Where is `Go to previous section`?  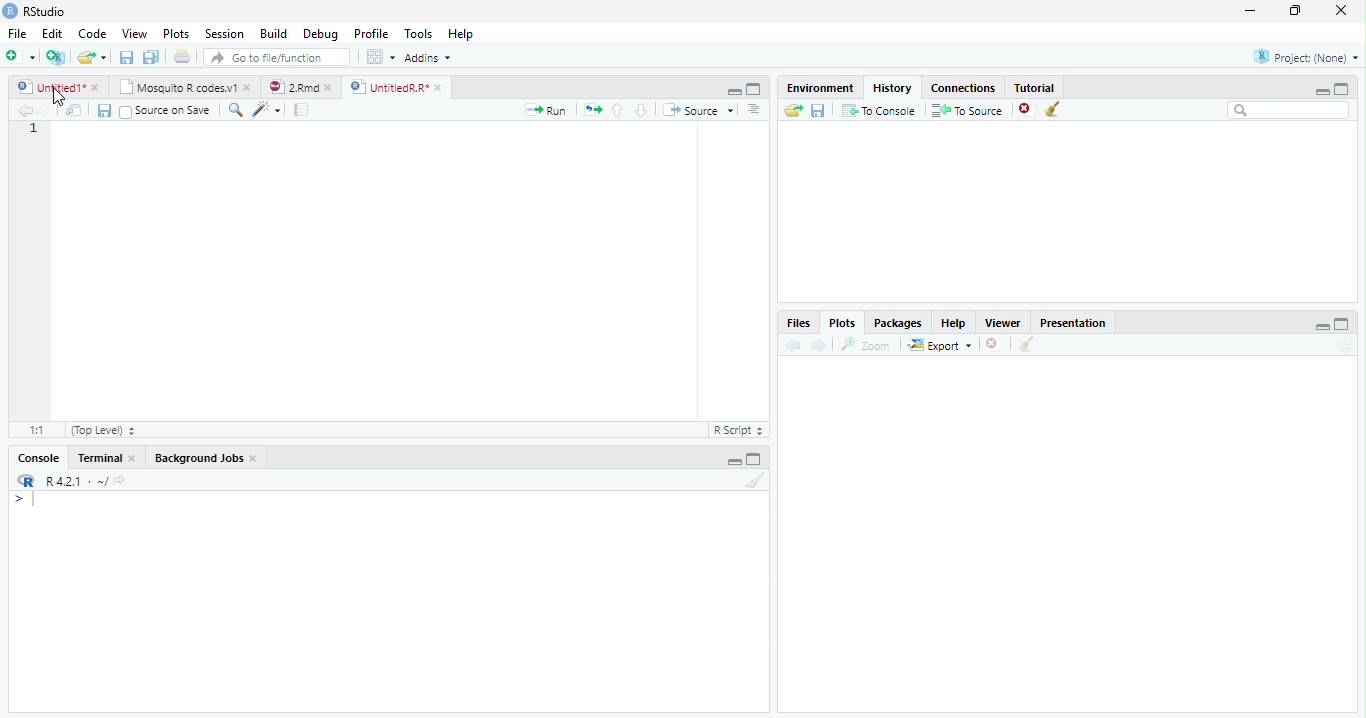
Go to previous section is located at coordinates (617, 109).